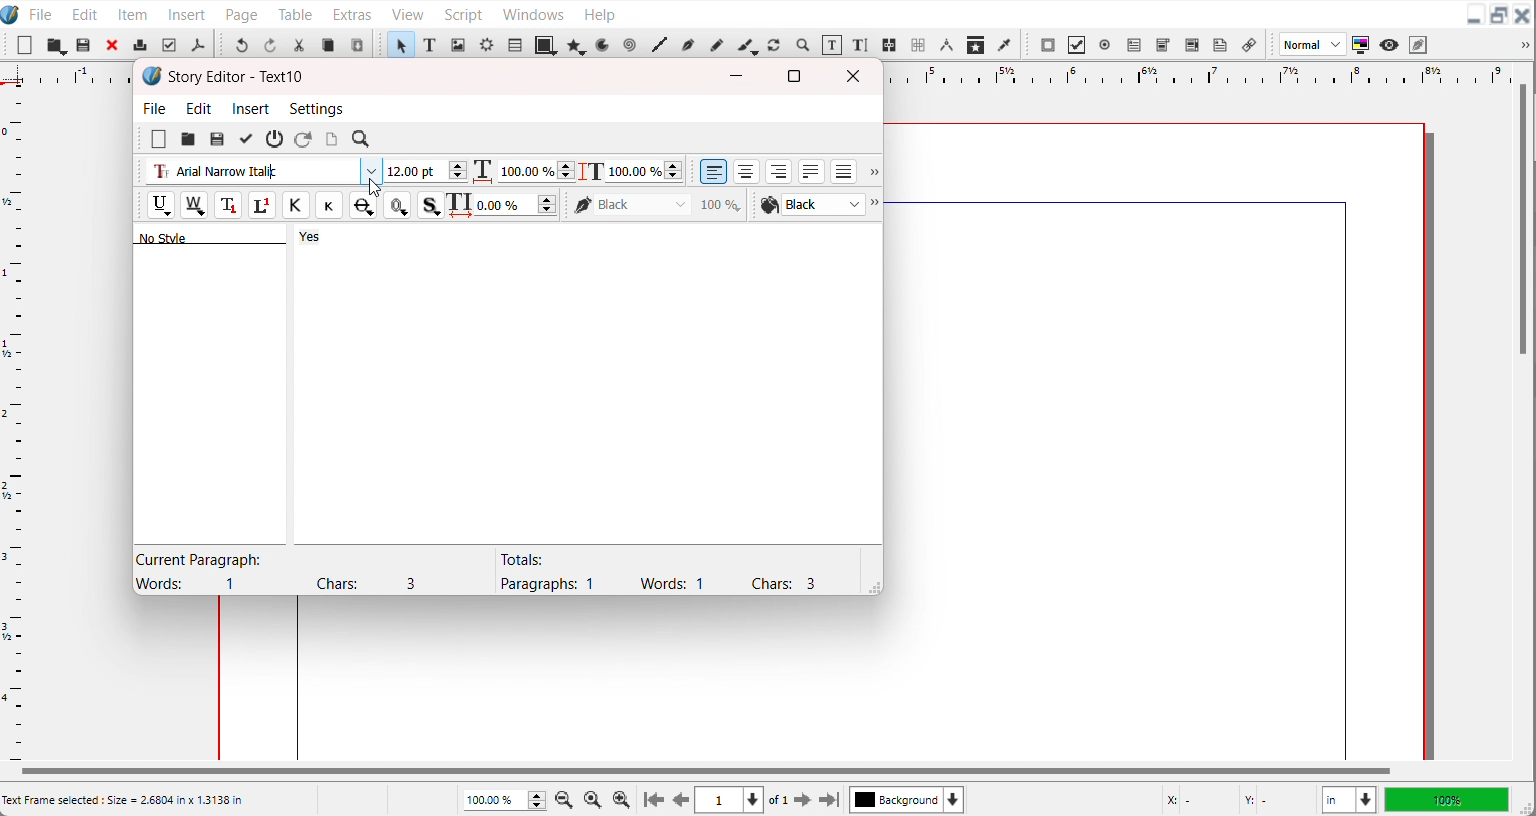 This screenshot has width=1536, height=816. What do you see at coordinates (1076, 45) in the screenshot?
I see `PDF Check Button` at bounding box center [1076, 45].